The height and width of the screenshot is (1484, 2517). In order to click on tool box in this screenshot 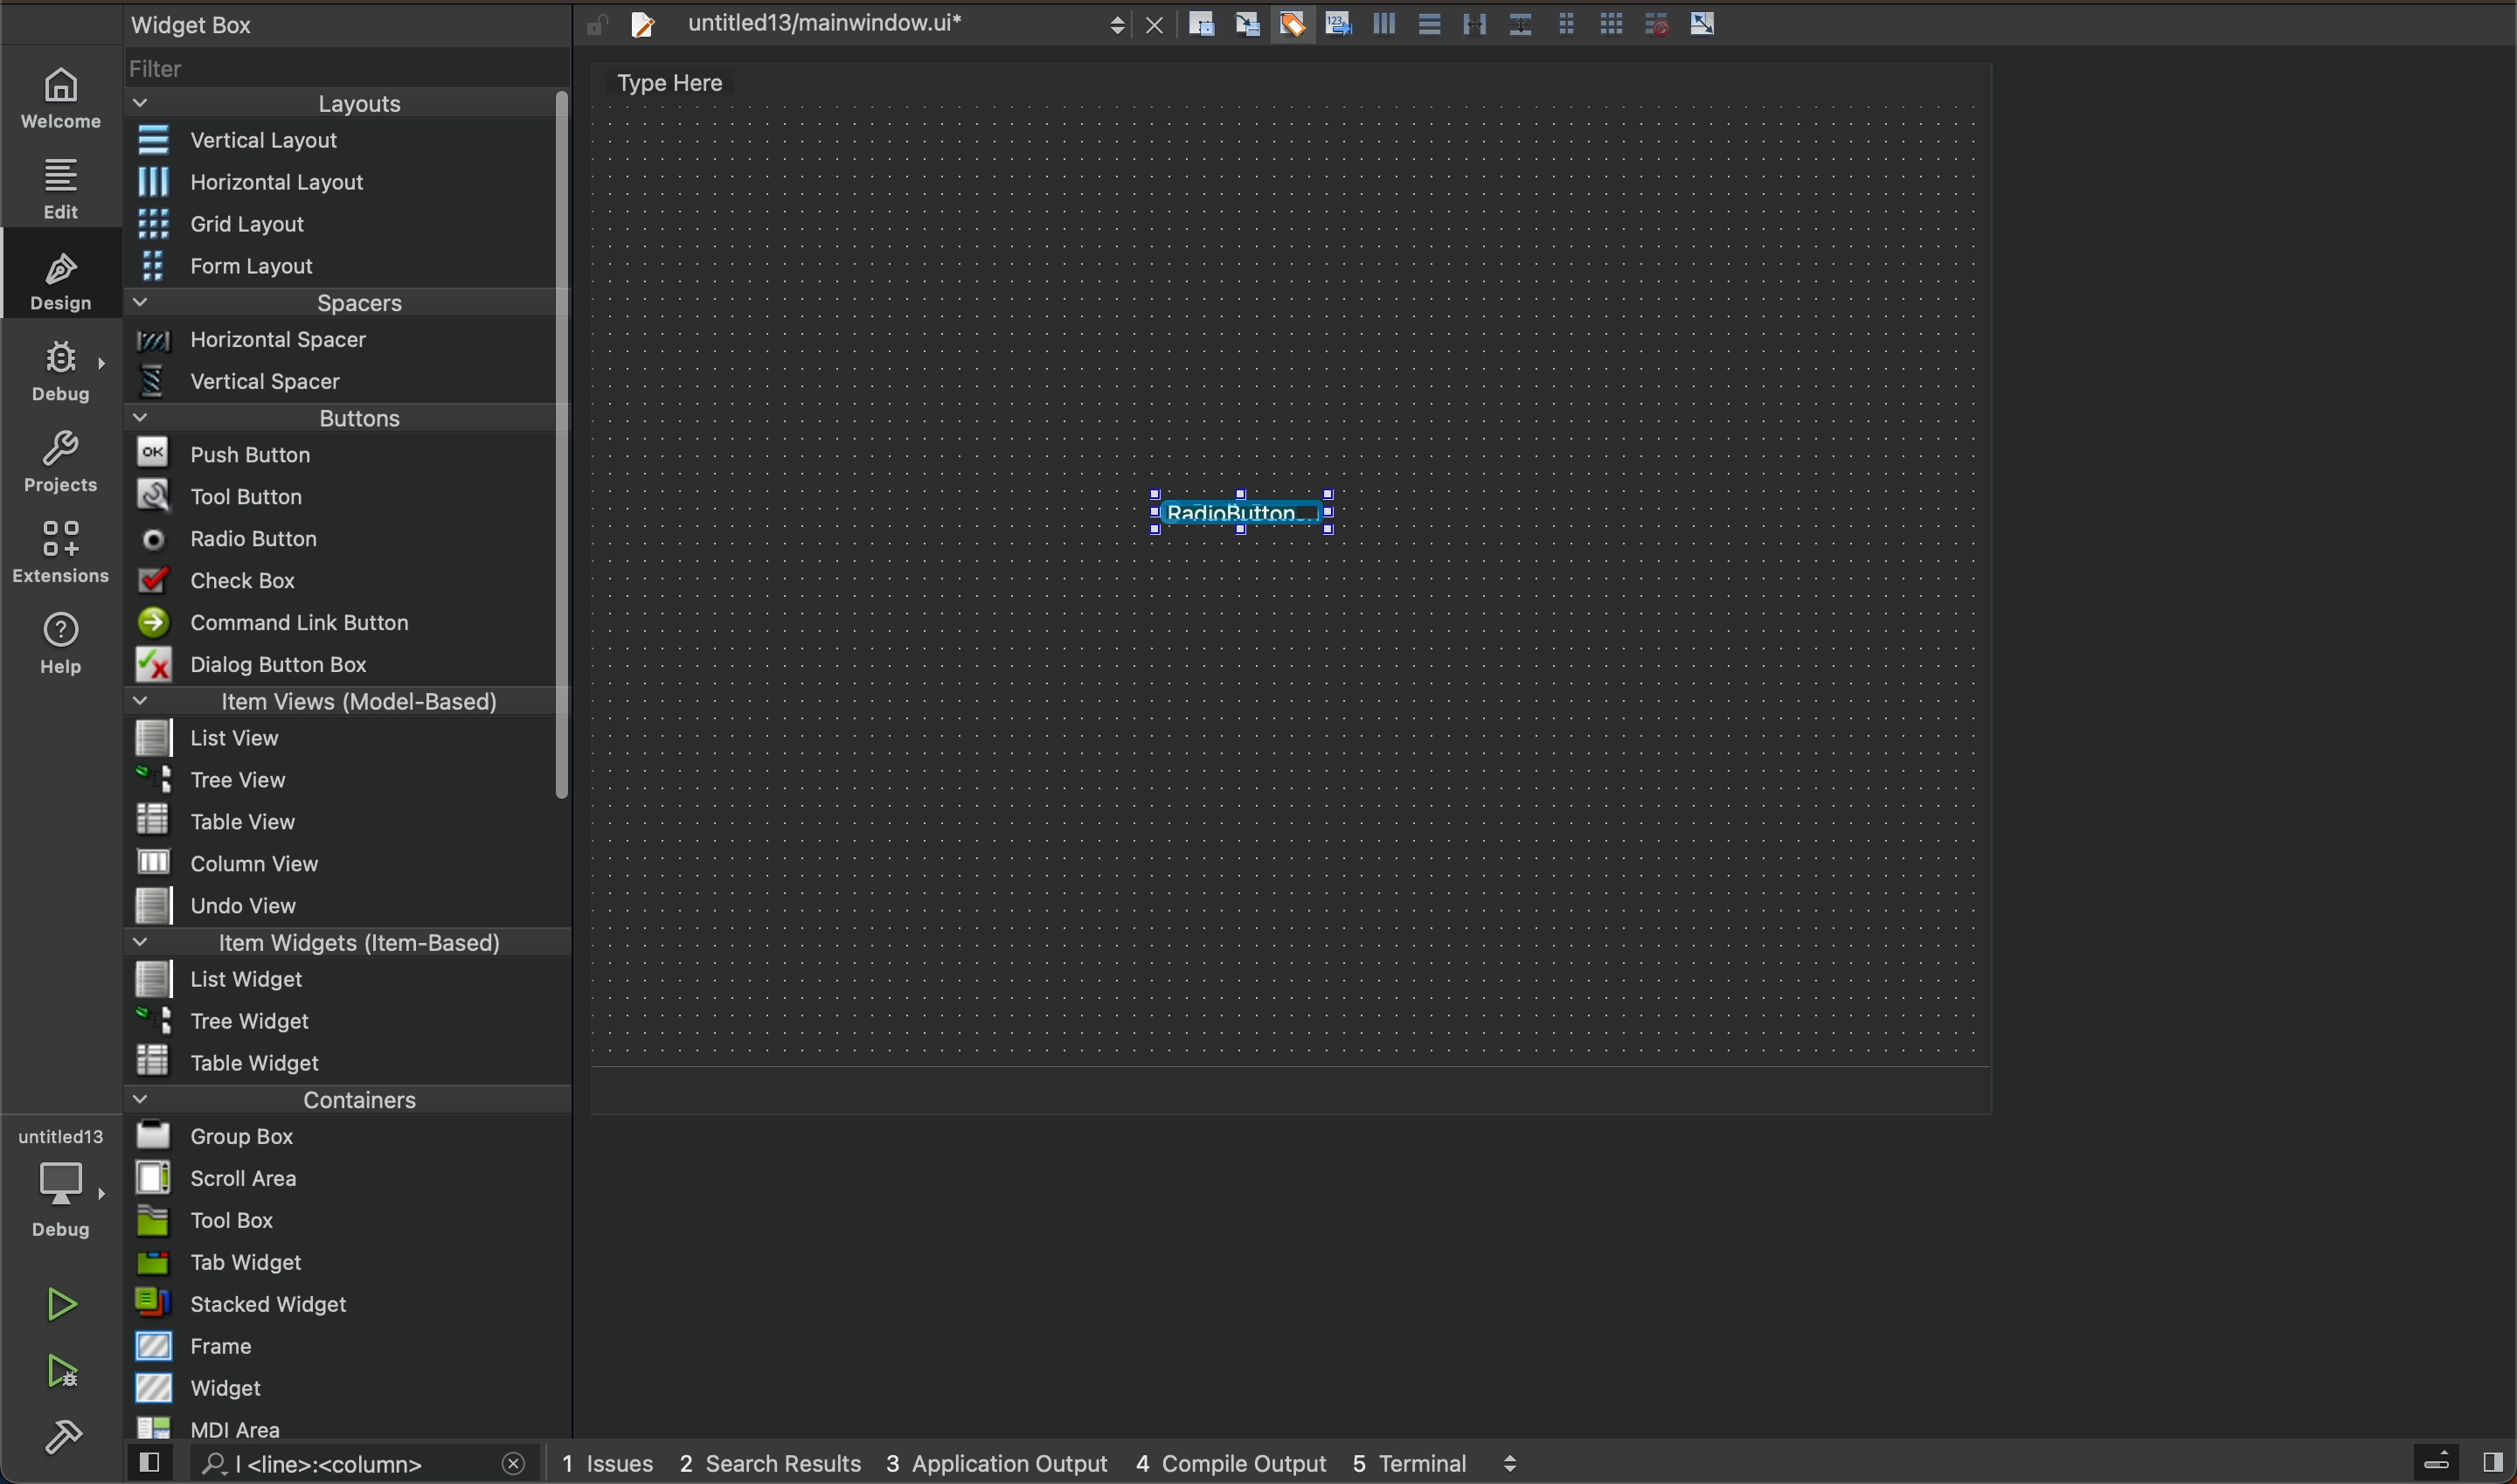, I will do `click(348, 1220)`.